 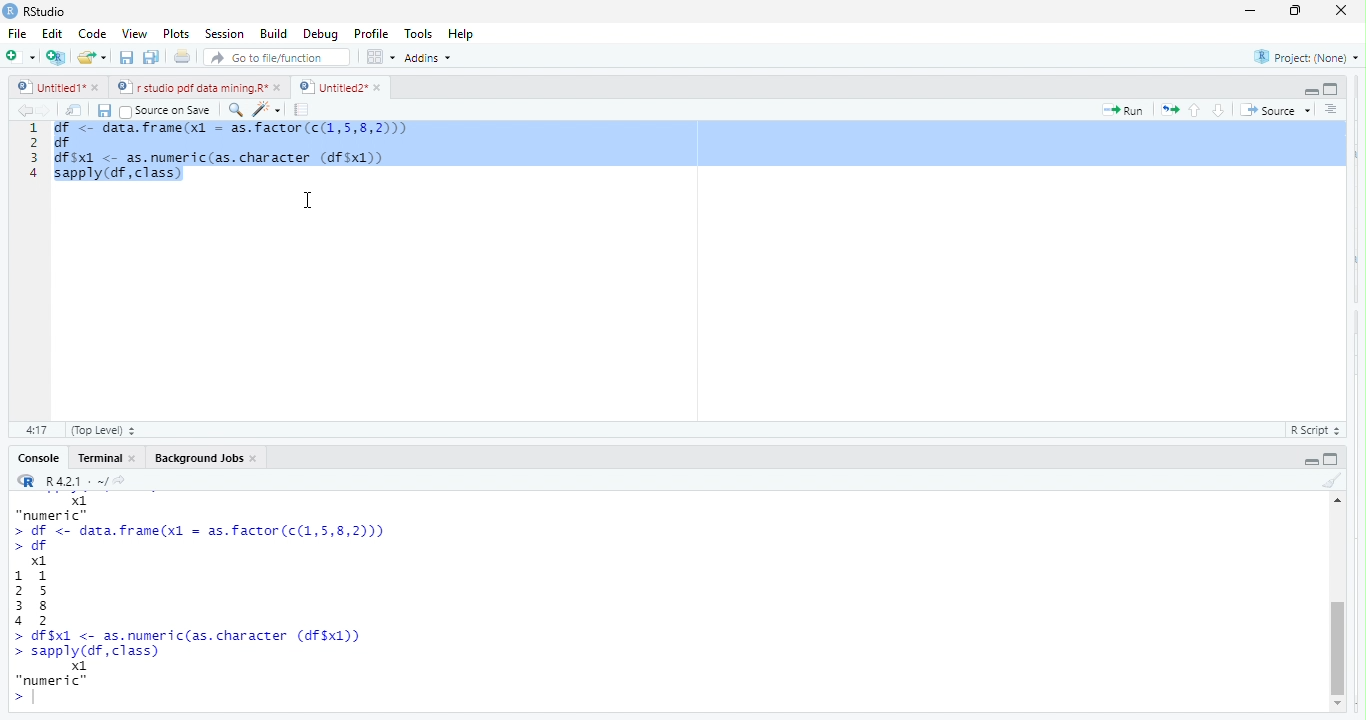 What do you see at coordinates (303, 110) in the screenshot?
I see `compile report` at bounding box center [303, 110].